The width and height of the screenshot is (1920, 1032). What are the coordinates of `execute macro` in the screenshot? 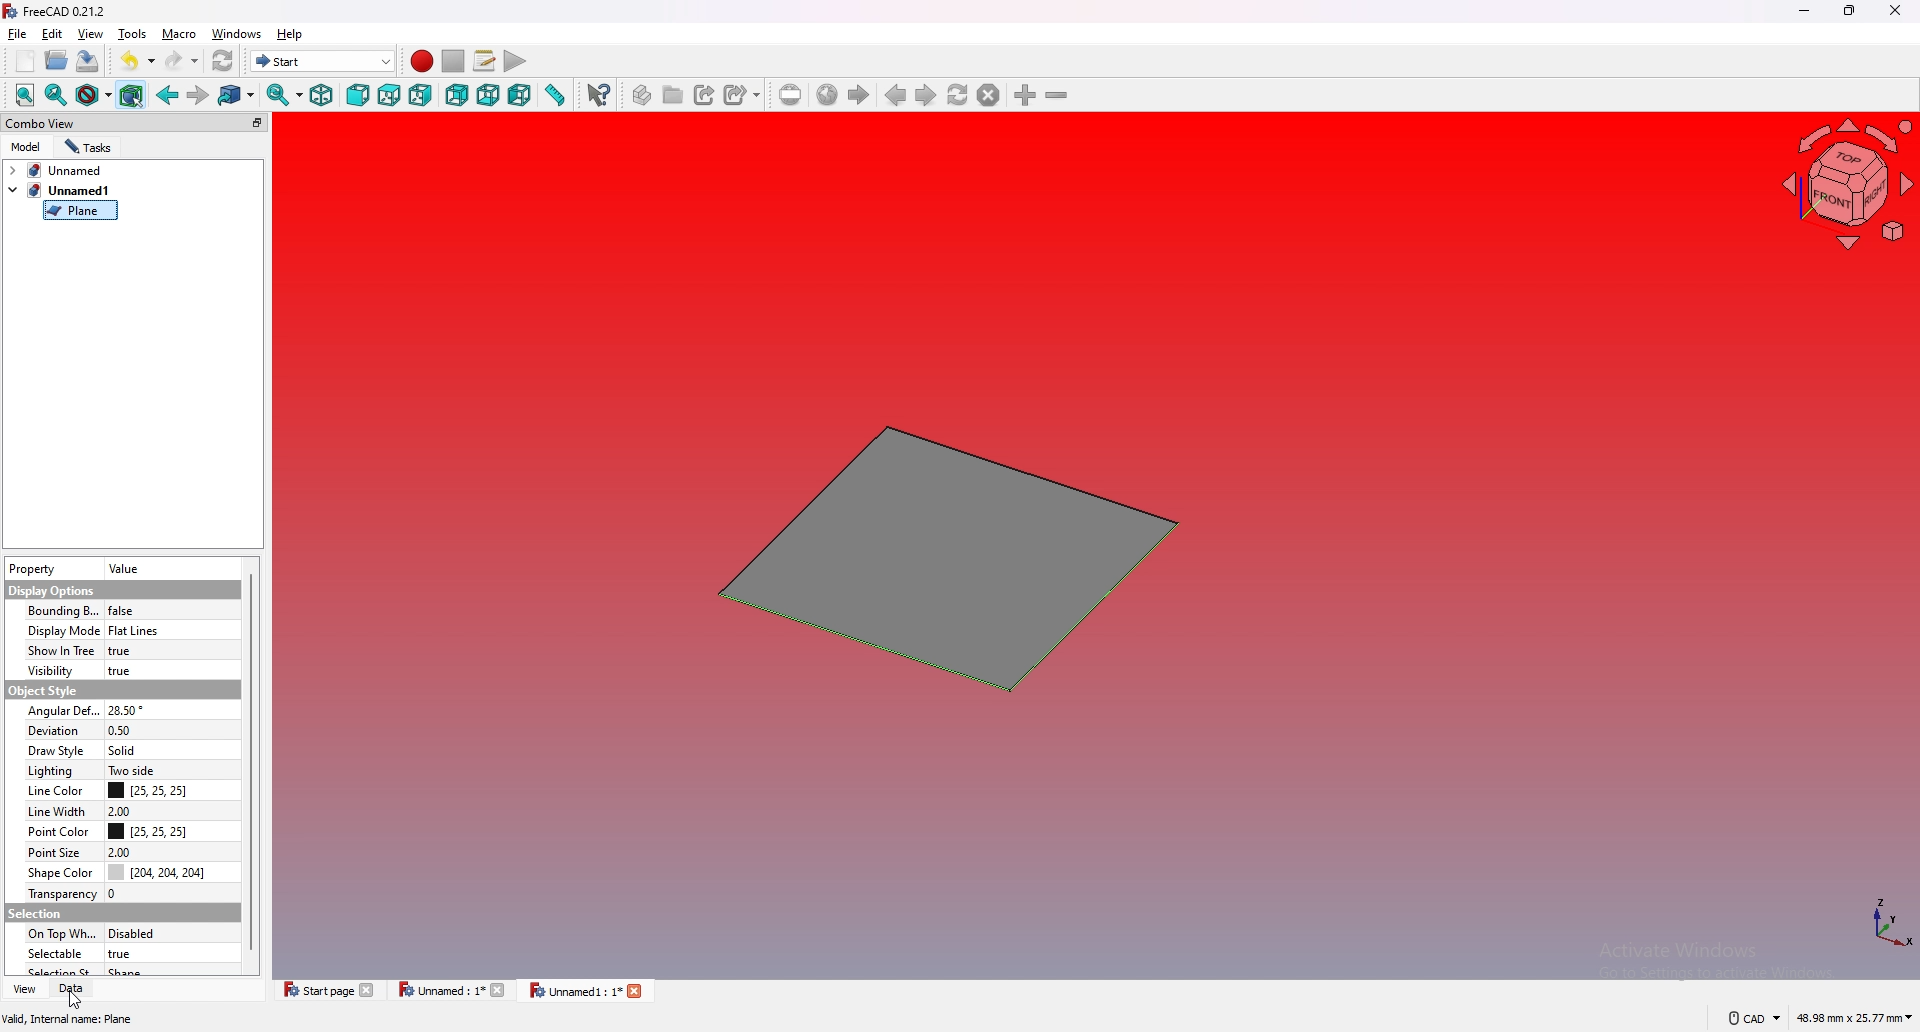 It's located at (516, 61).